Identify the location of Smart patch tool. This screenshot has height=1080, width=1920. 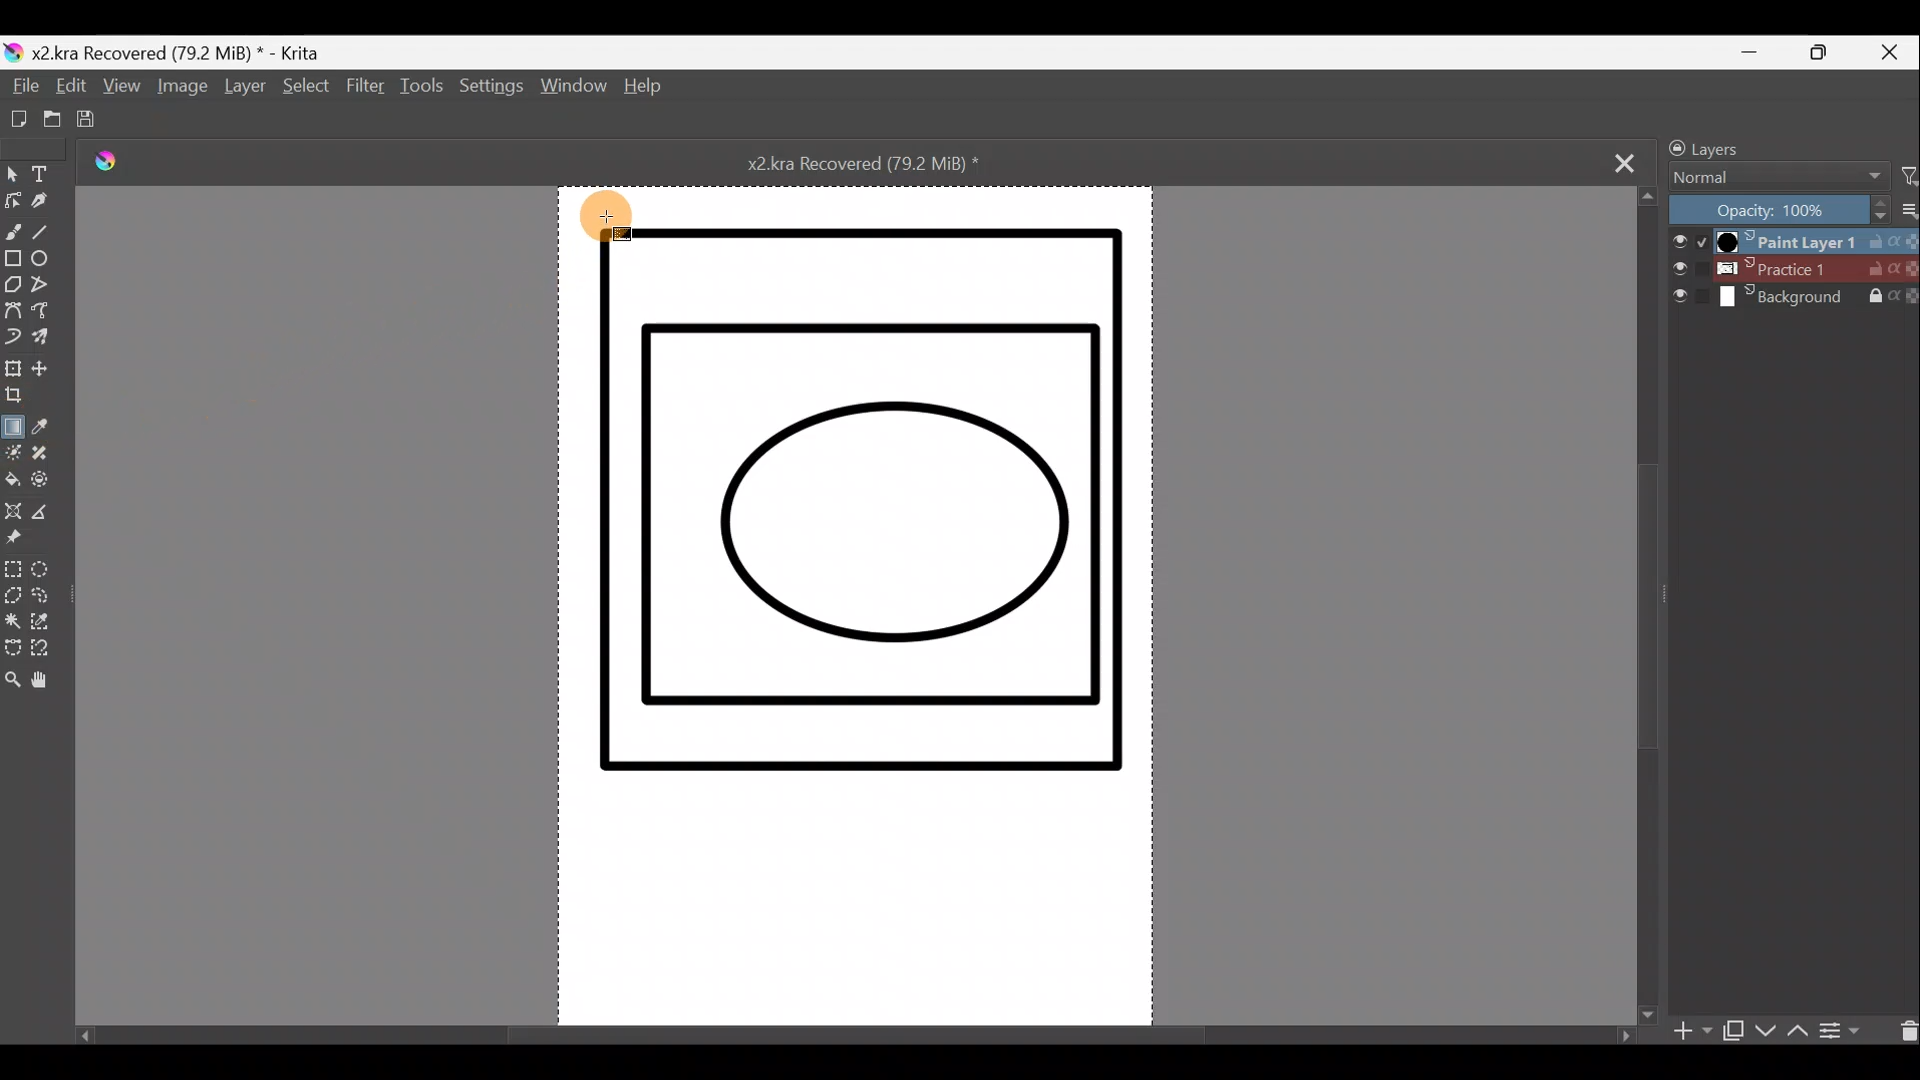
(48, 455).